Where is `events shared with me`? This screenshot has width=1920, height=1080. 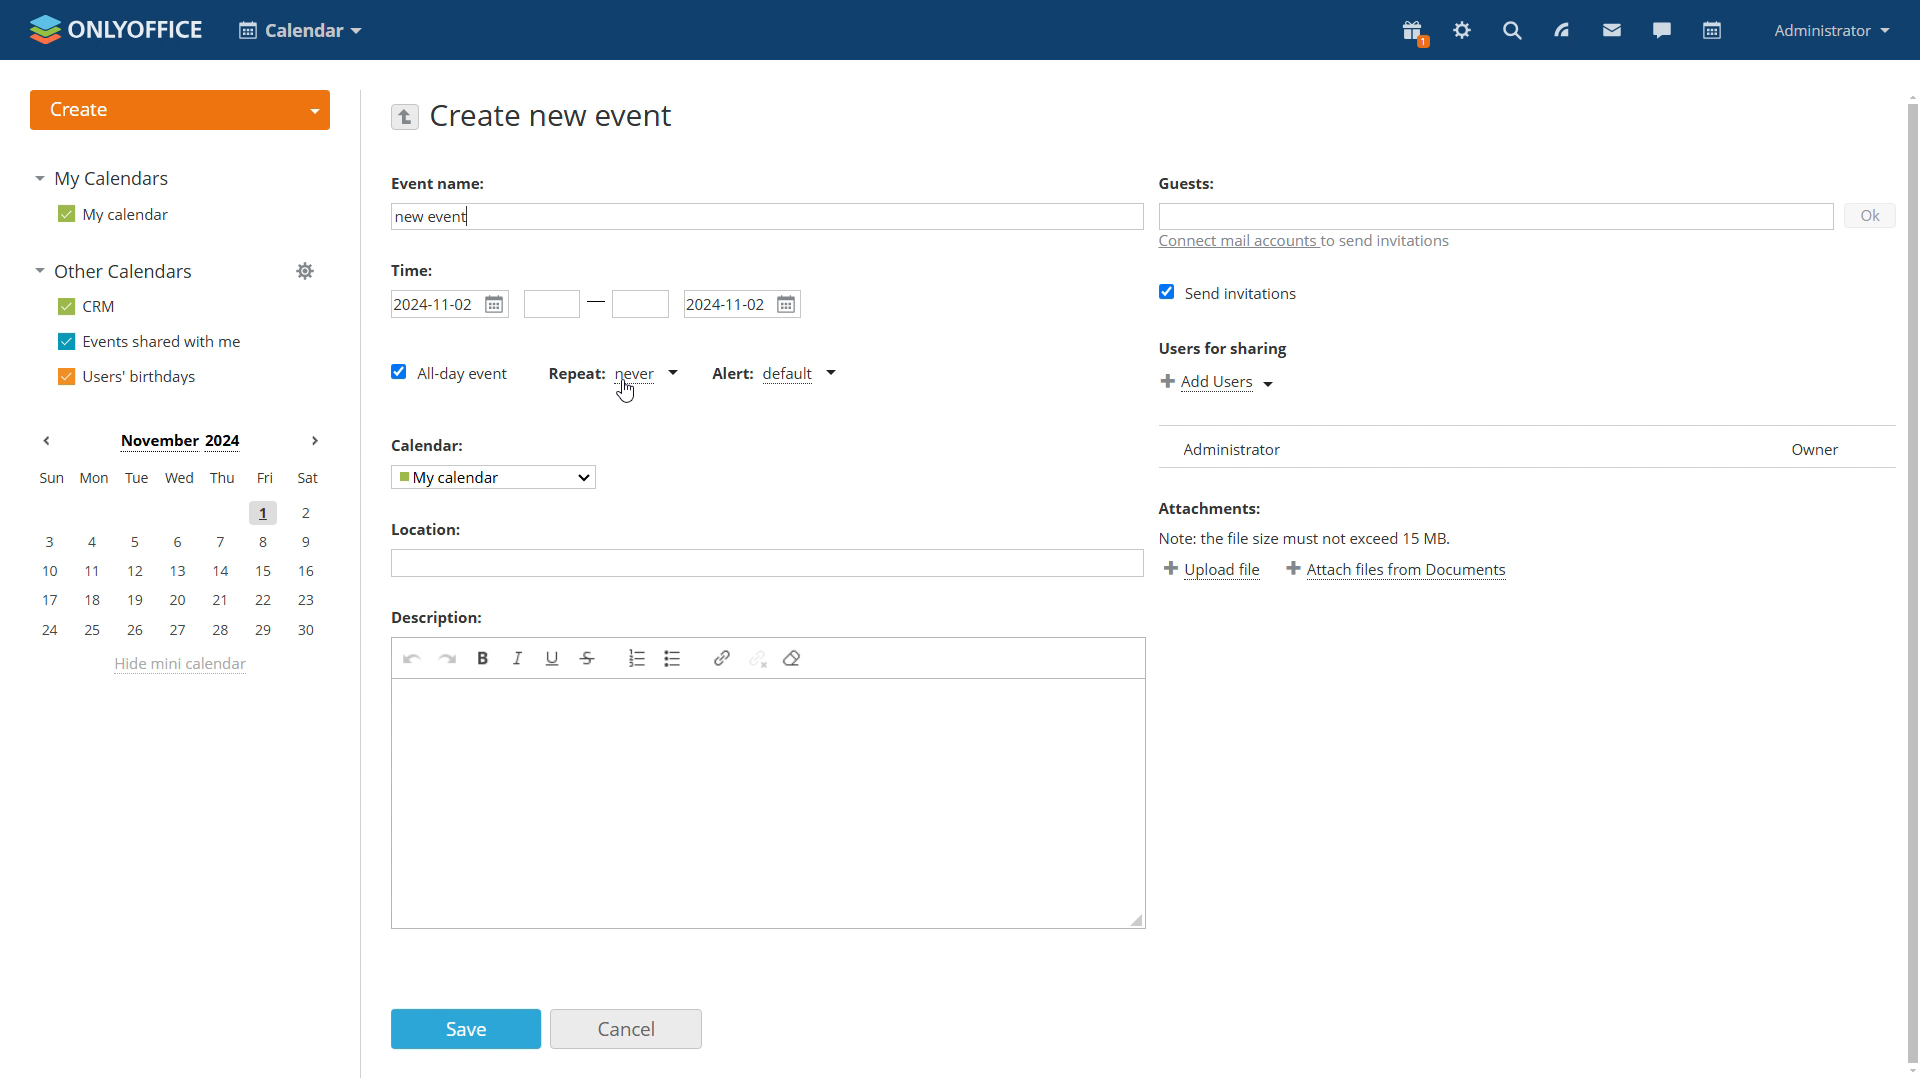 events shared with me is located at coordinates (149, 342).